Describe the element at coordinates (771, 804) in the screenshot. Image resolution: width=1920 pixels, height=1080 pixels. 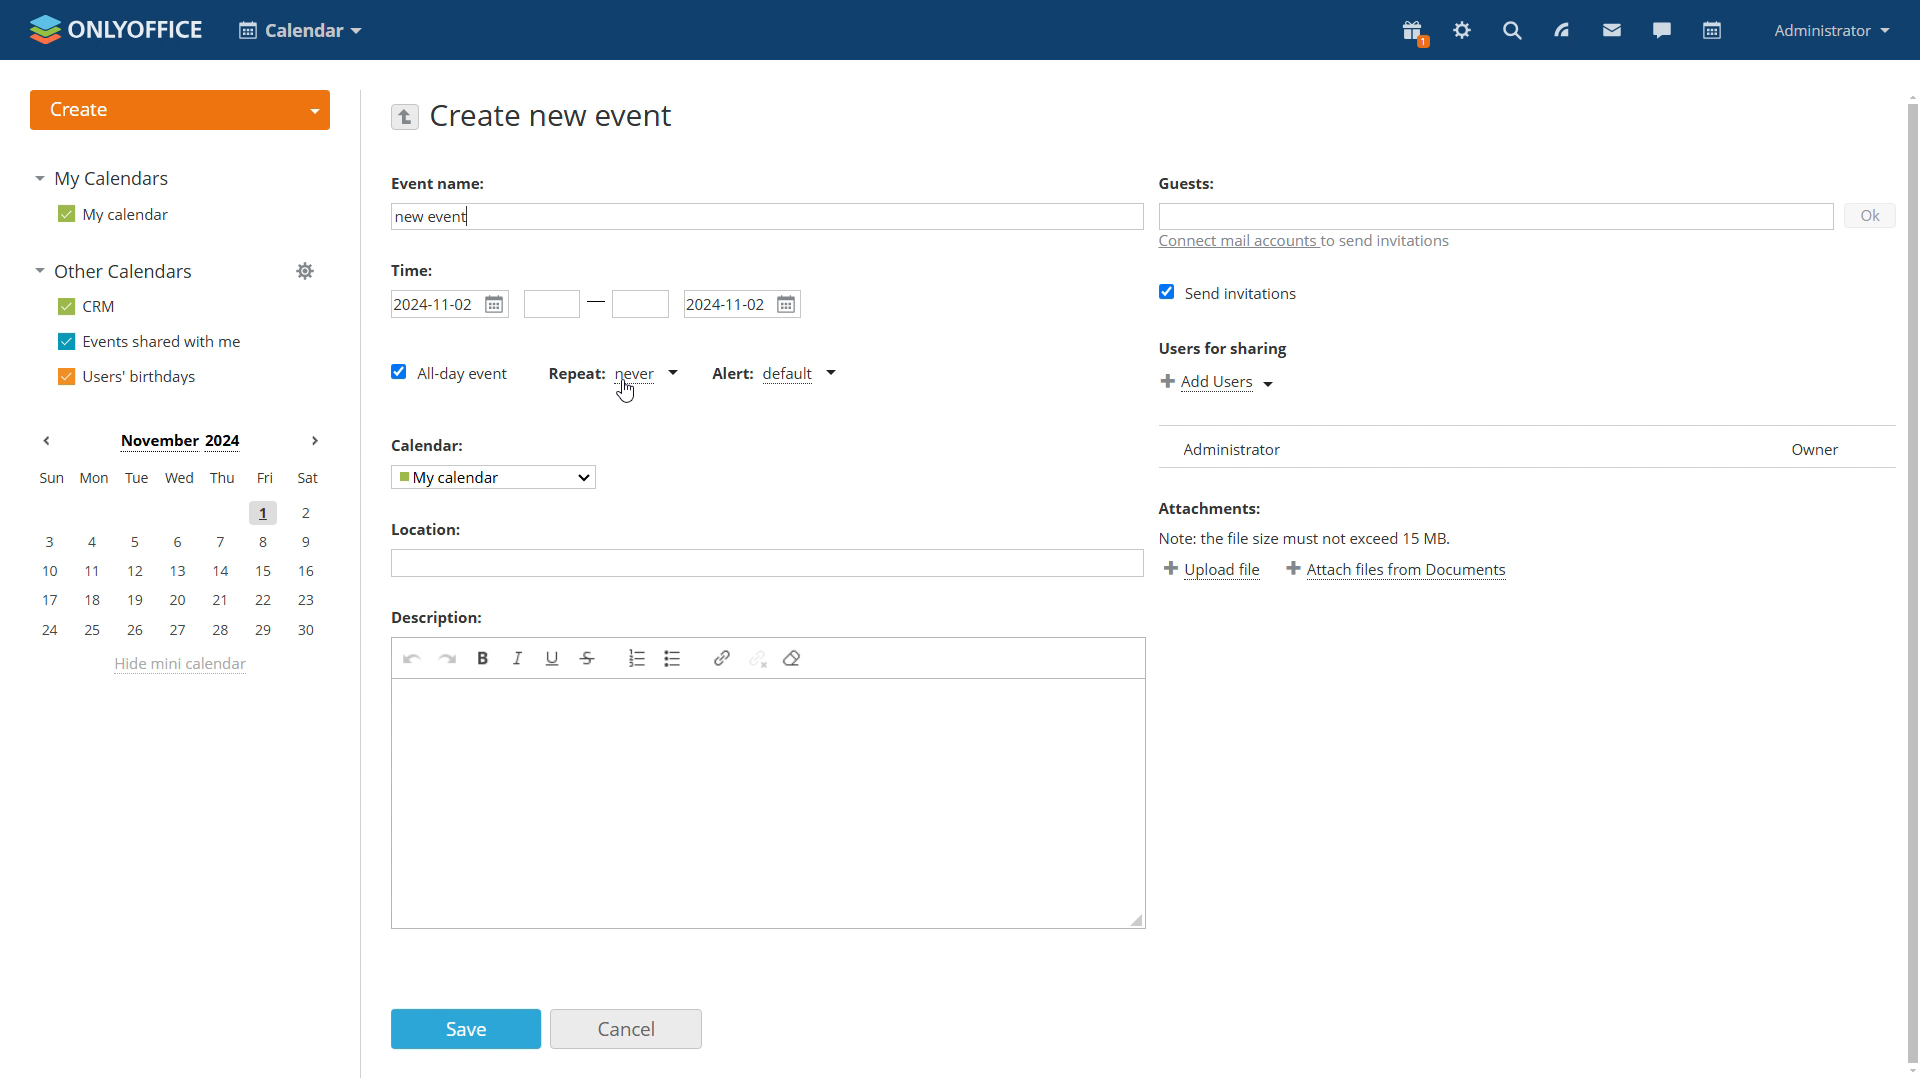
I see `edit description` at that location.